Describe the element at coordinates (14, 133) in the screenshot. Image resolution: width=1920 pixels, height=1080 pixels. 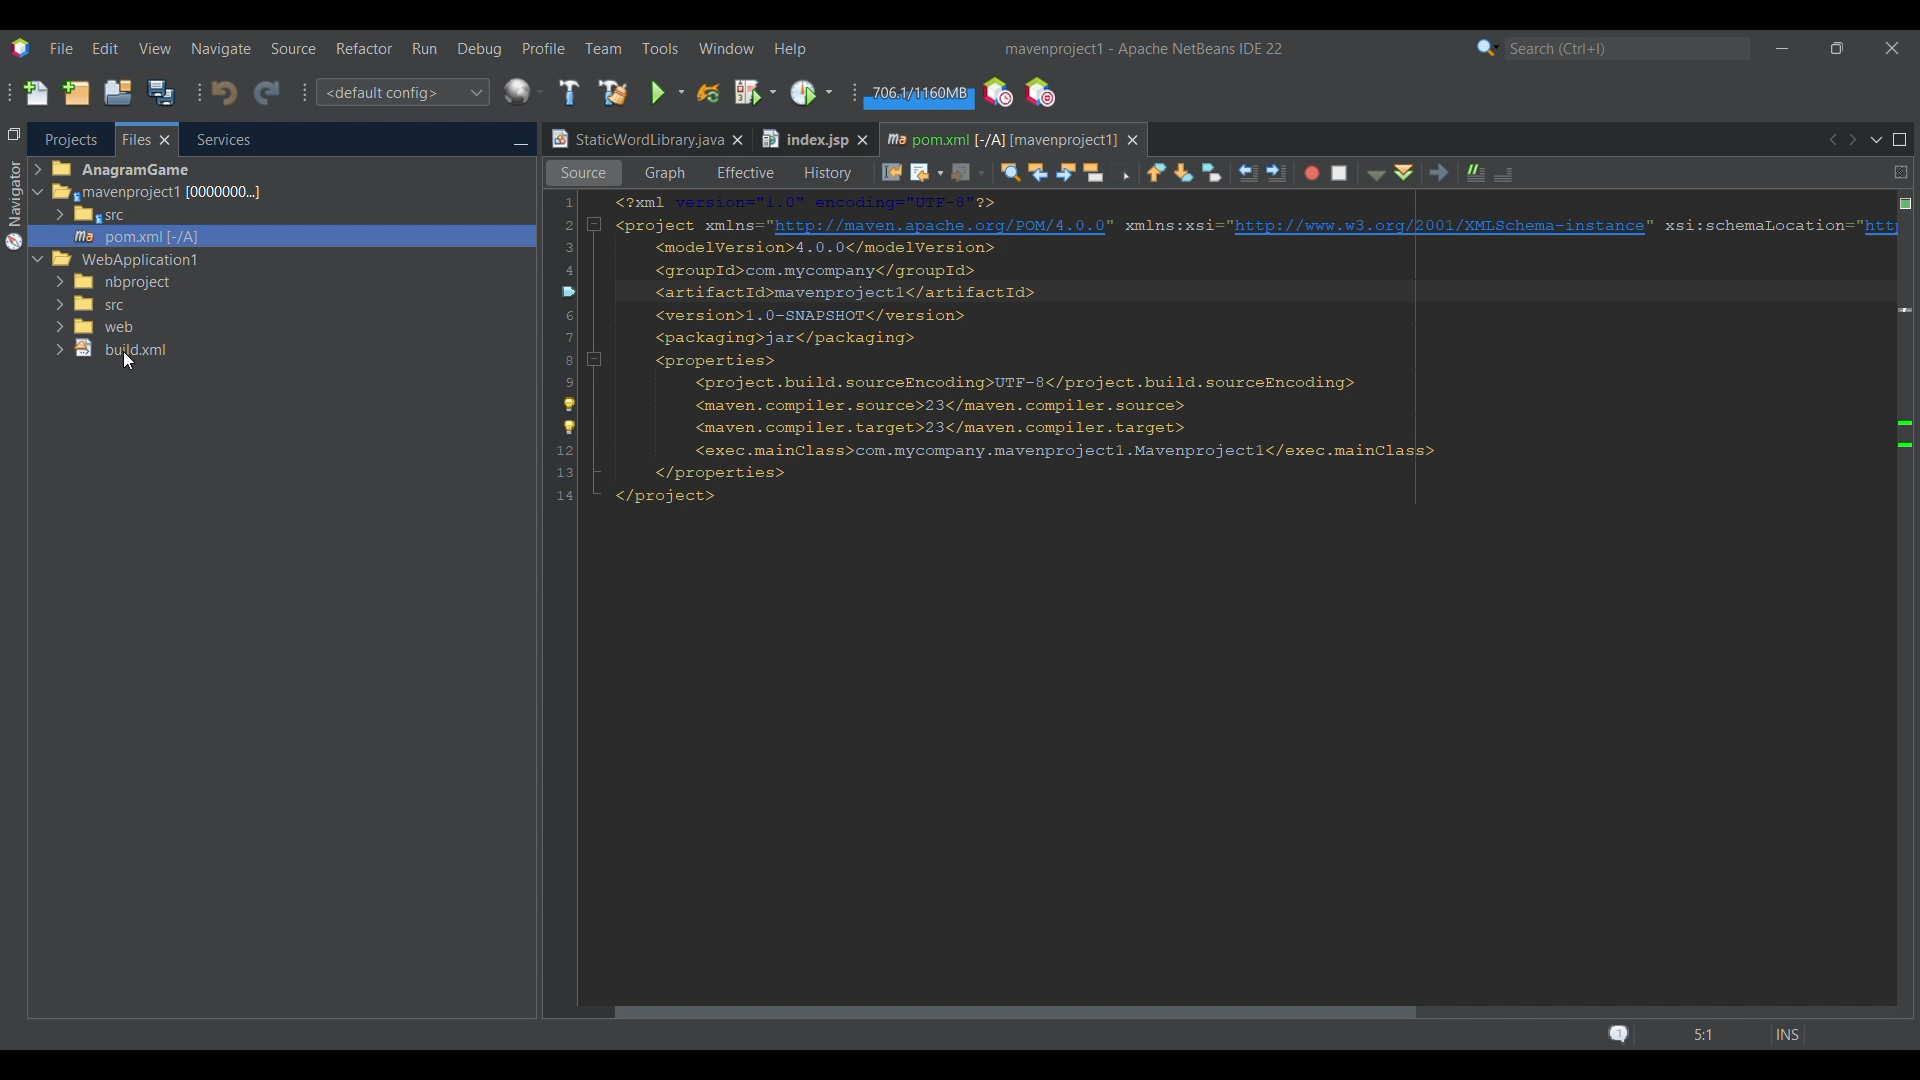
I see `Restore window group` at that location.